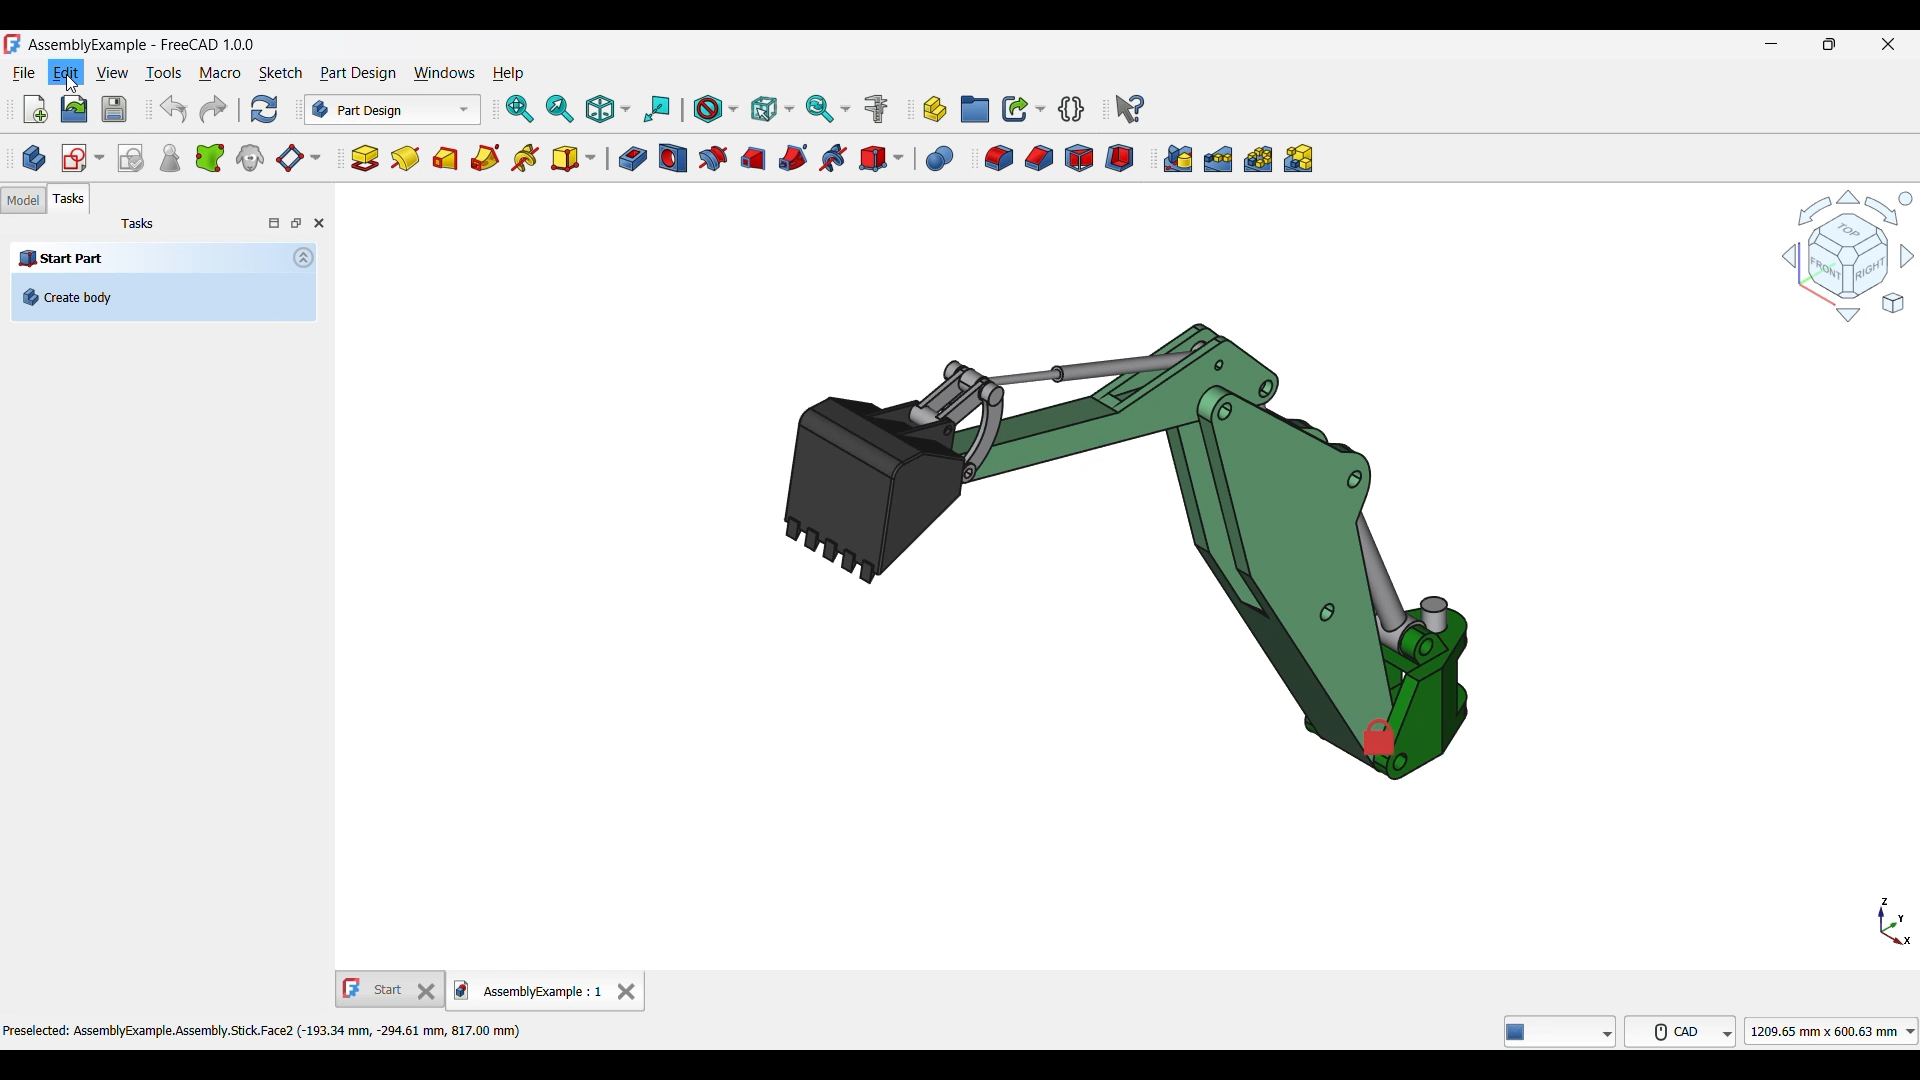 The width and height of the screenshot is (1920, 1080). I want to click on Additive helix, so click(525, 158).